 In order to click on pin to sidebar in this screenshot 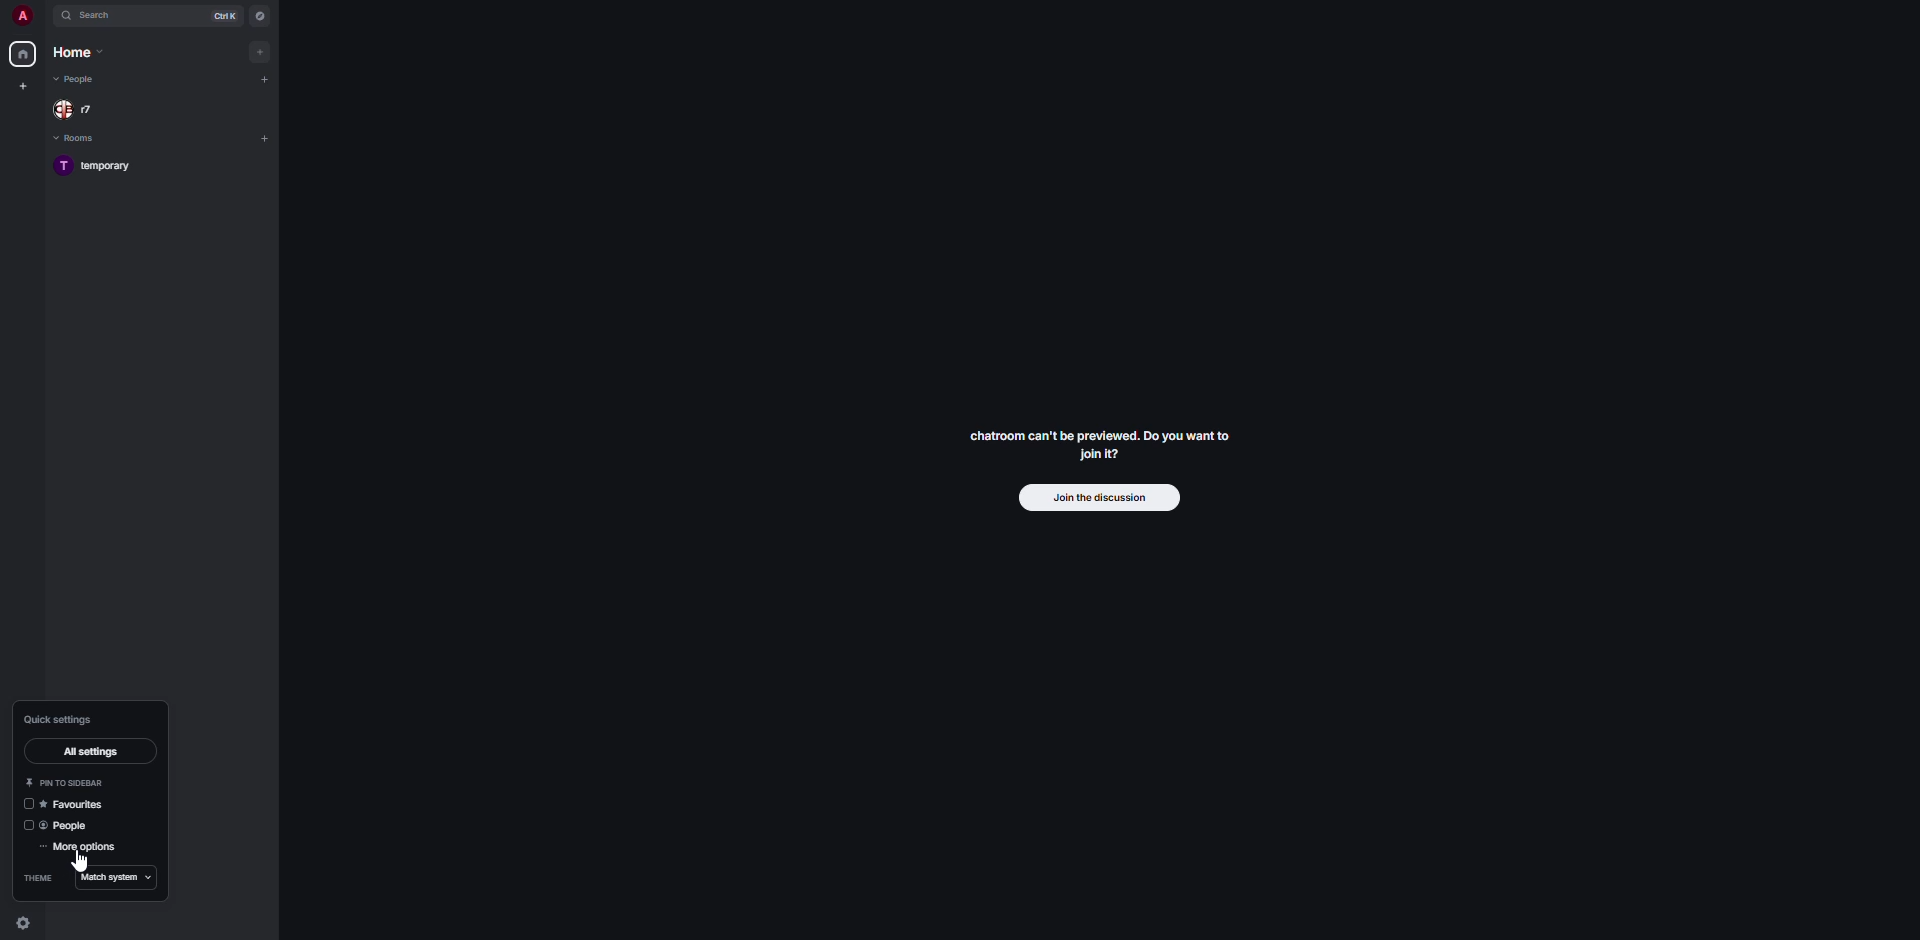, I will do `click(64, 781)`.